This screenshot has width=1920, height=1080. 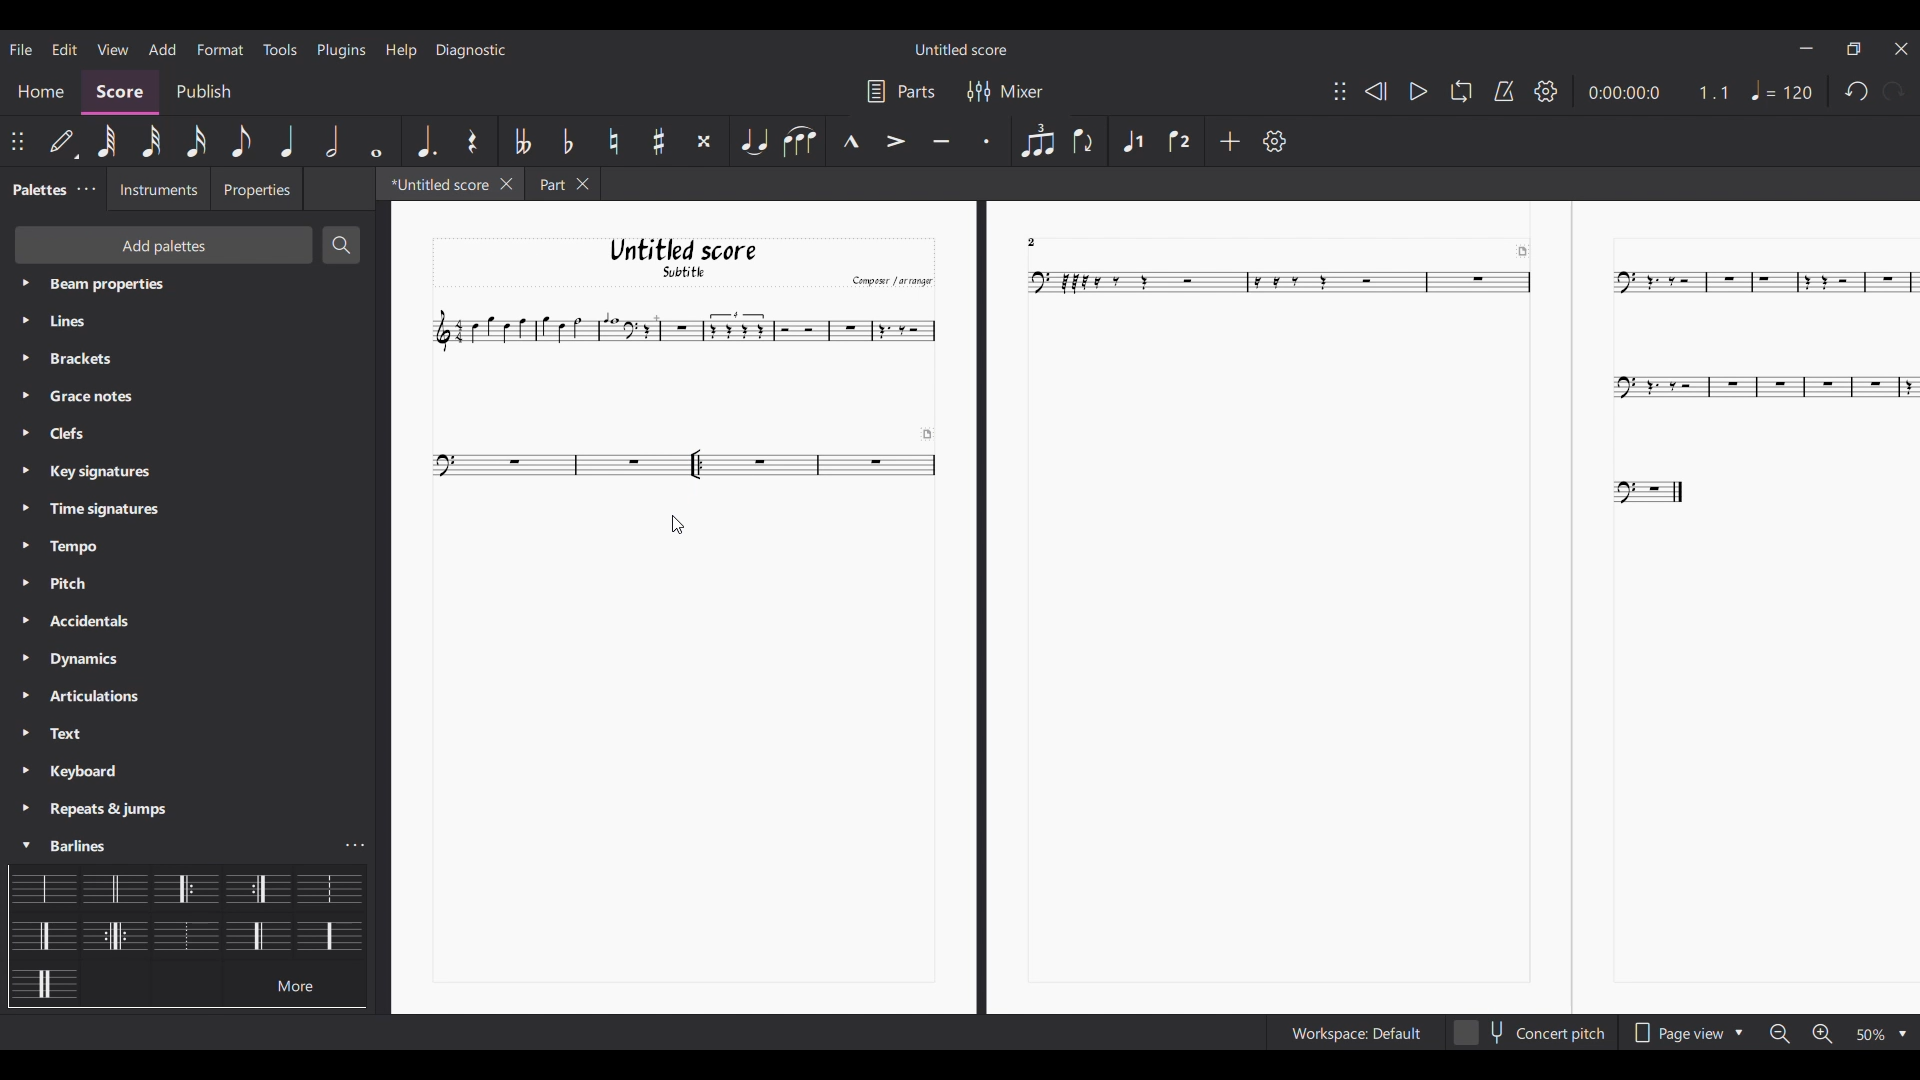 What do you see at coordinates (280, 49) in the screenshot?
I see `Tools menu` at bounding box center [280, 49].